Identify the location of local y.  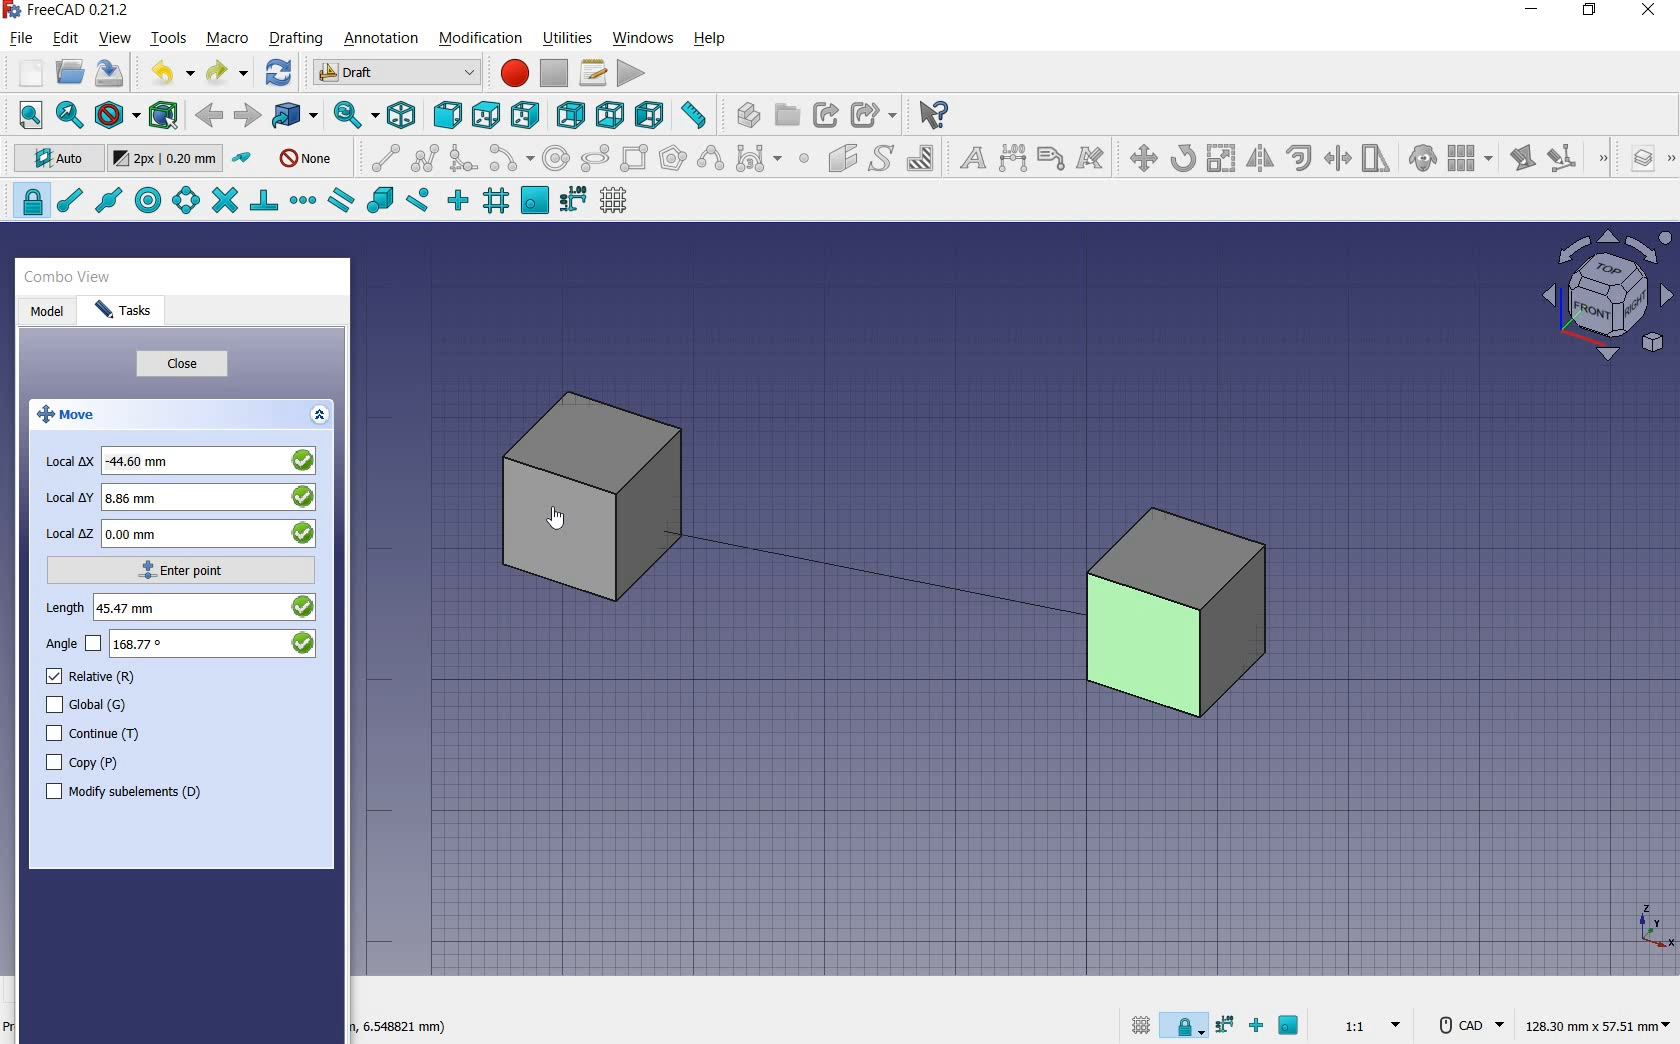
(183, 496).